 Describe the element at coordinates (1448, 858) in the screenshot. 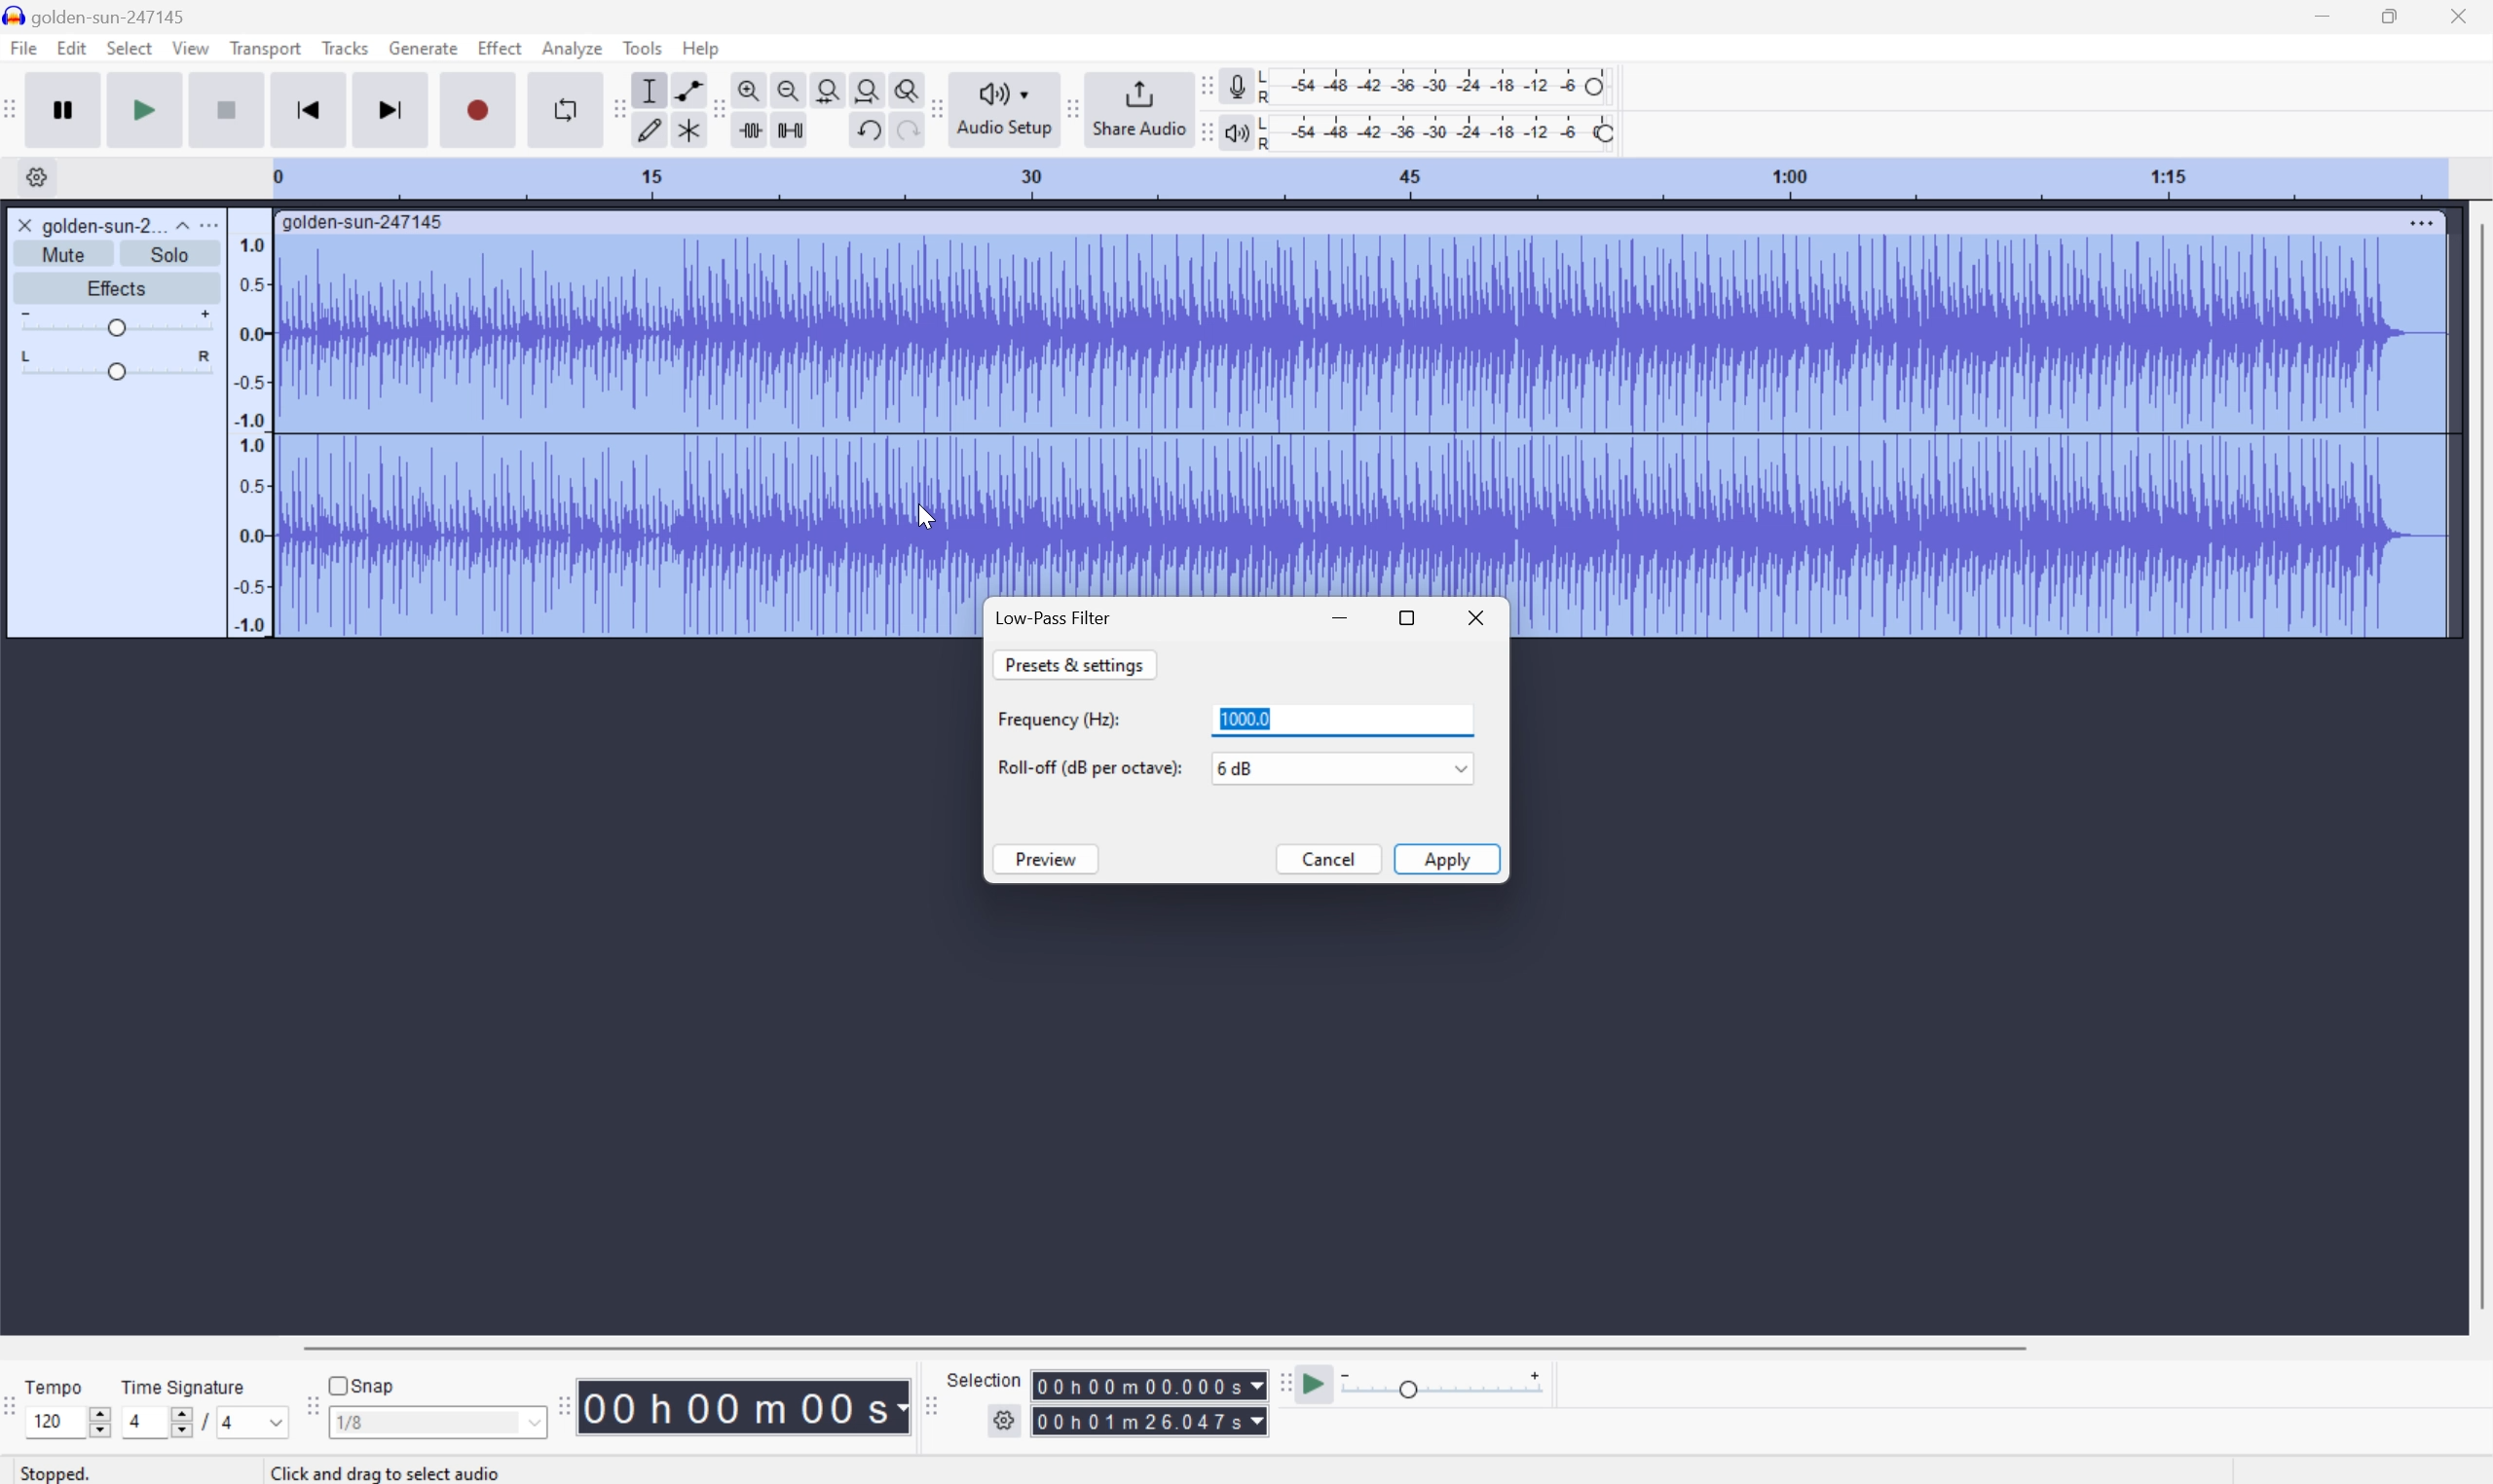

I see `Apply` at that location.